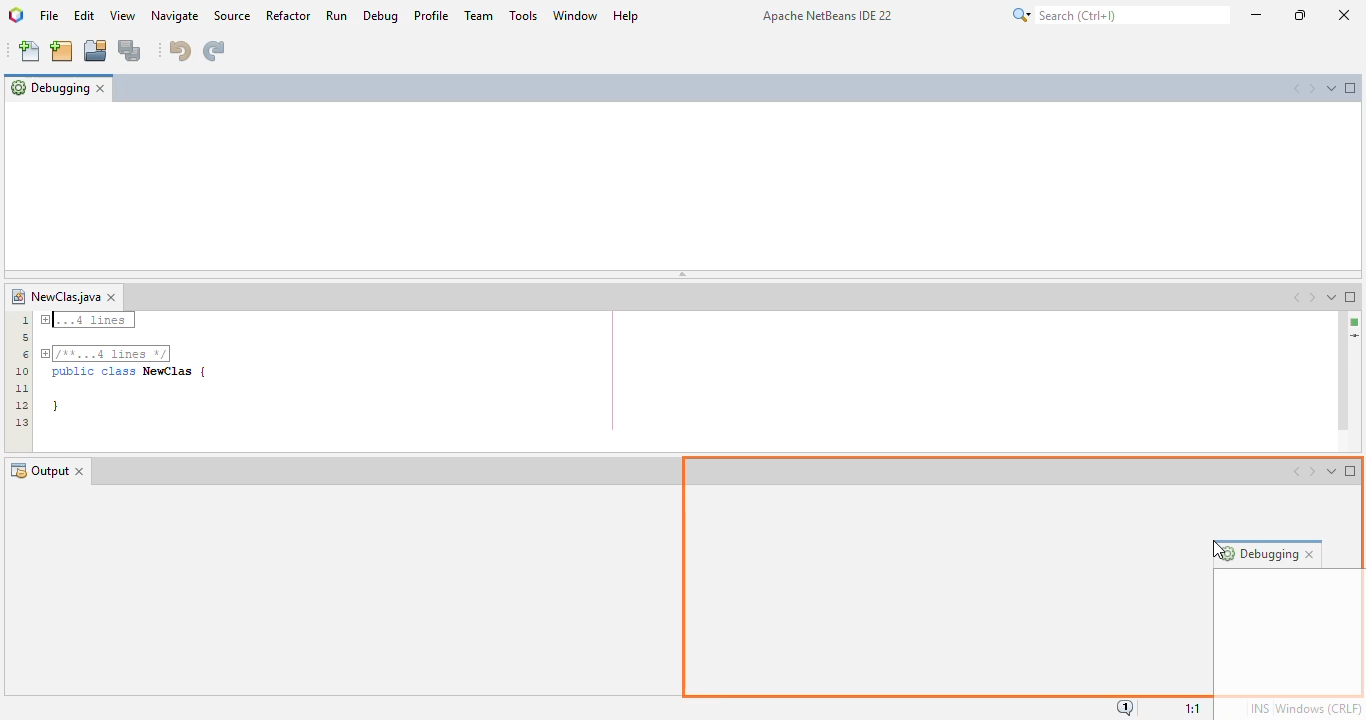 This screenshot has width=1366, height=720. What do you see at coordinates (96, 52) in the screenshot?
I see `open project` at bounding box center [96, 52].